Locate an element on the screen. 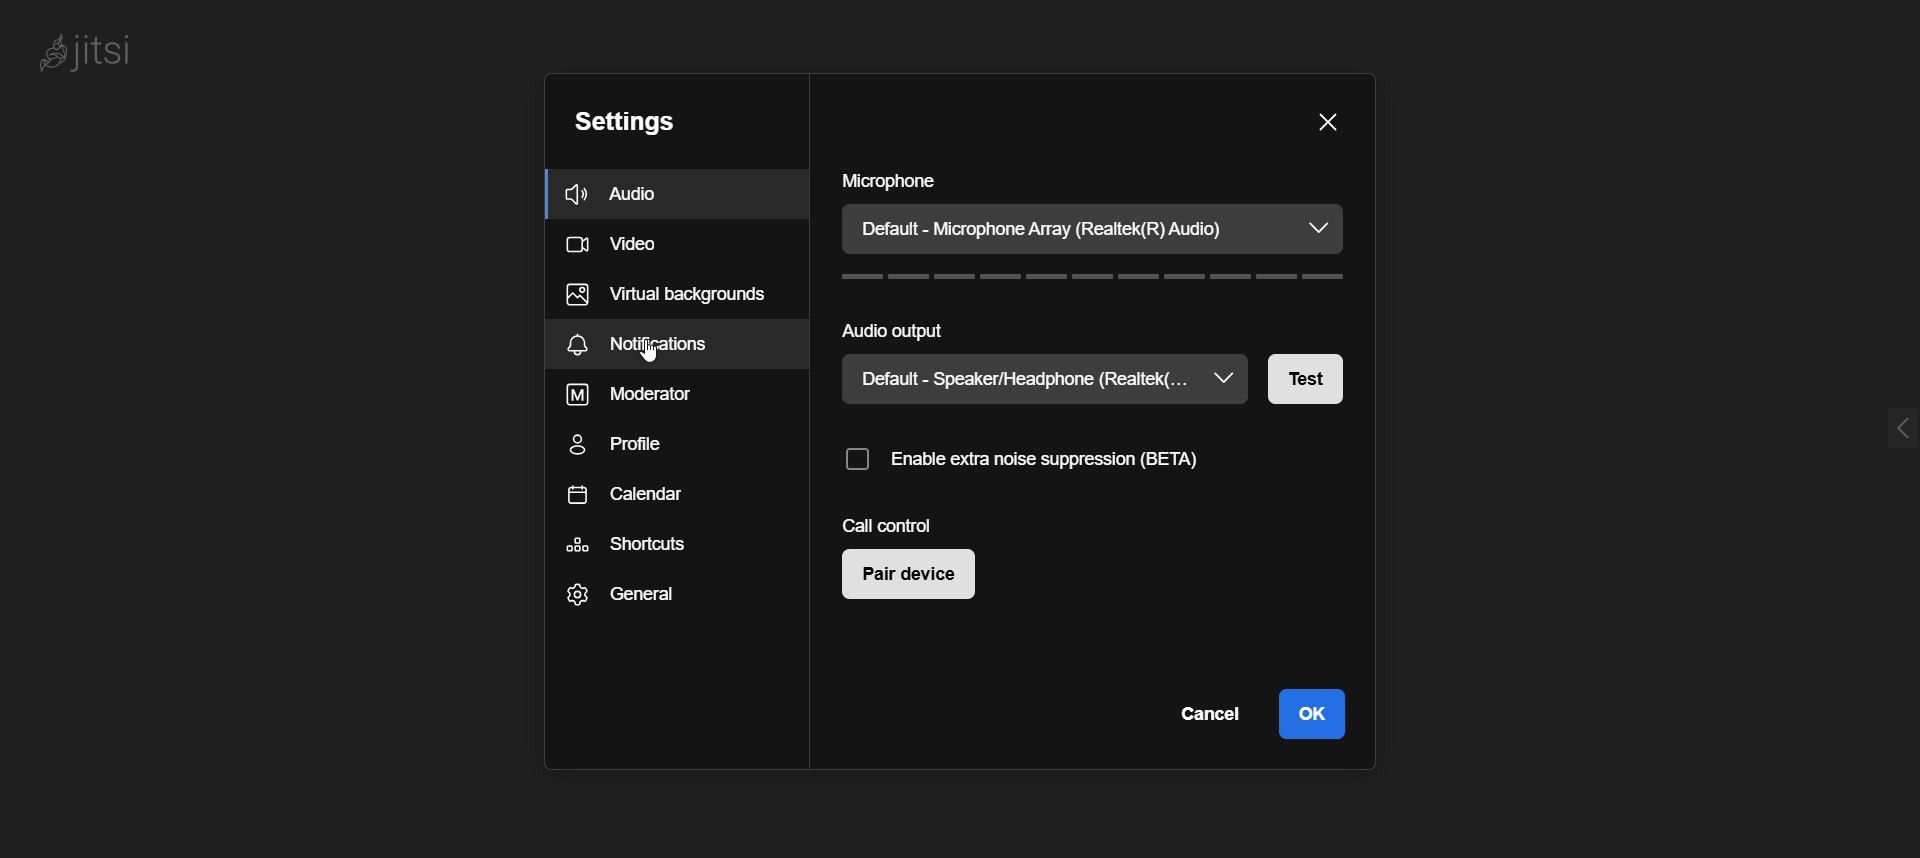 This screenshot has width=1920, height=858. Profile is located at coordinates (633, 442).